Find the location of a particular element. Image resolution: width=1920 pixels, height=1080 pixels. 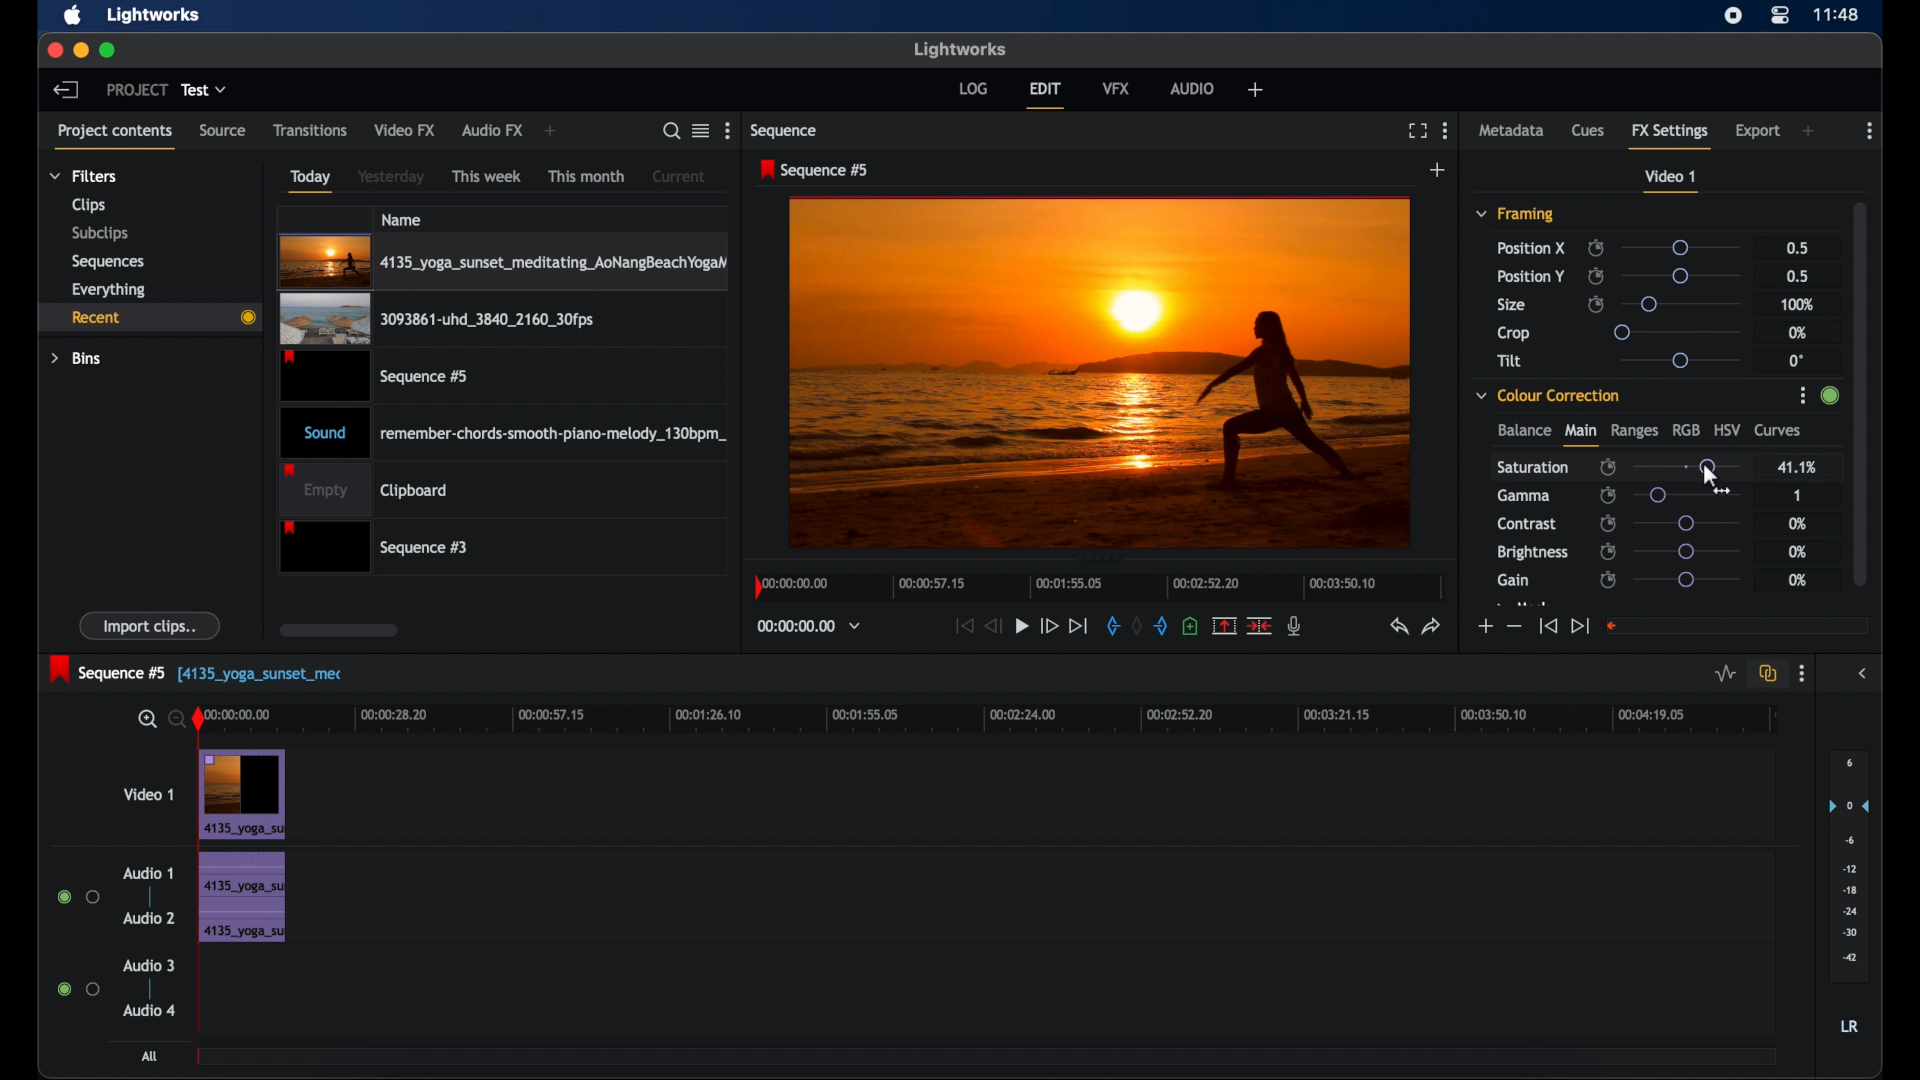

more options is located at coordinates (727, 131).